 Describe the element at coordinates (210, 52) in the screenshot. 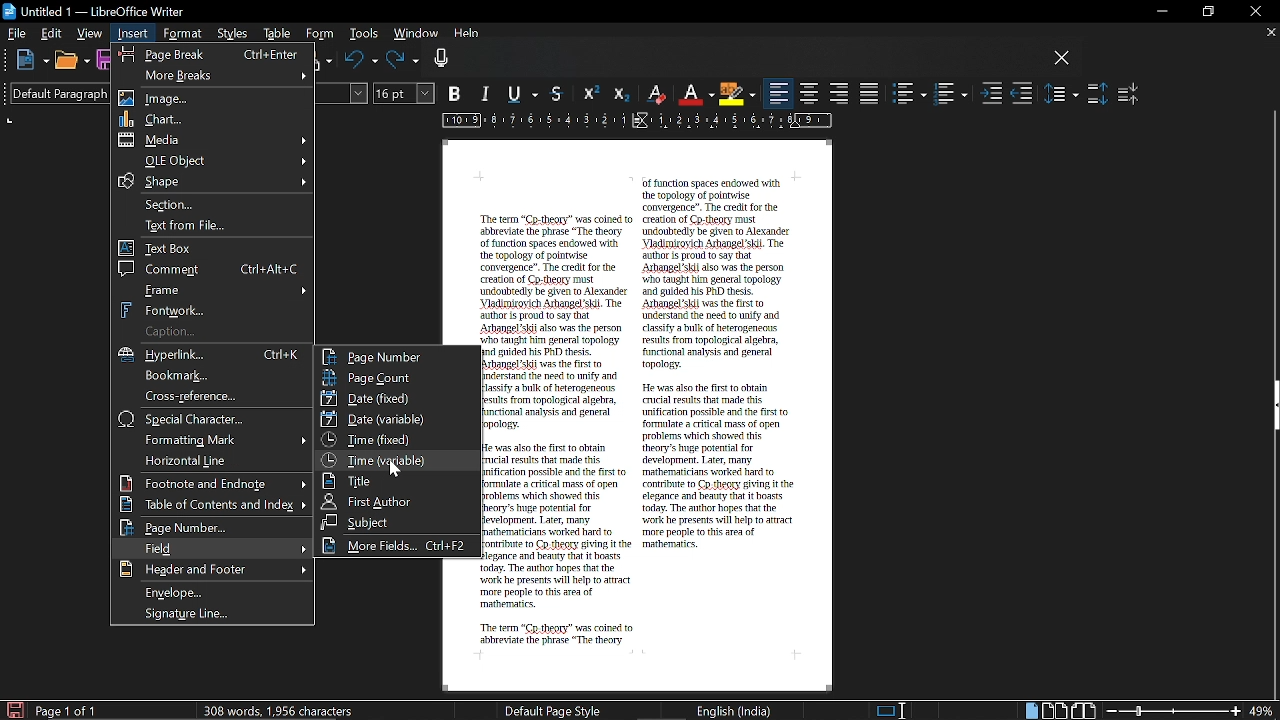

I see `Page break` at that location.